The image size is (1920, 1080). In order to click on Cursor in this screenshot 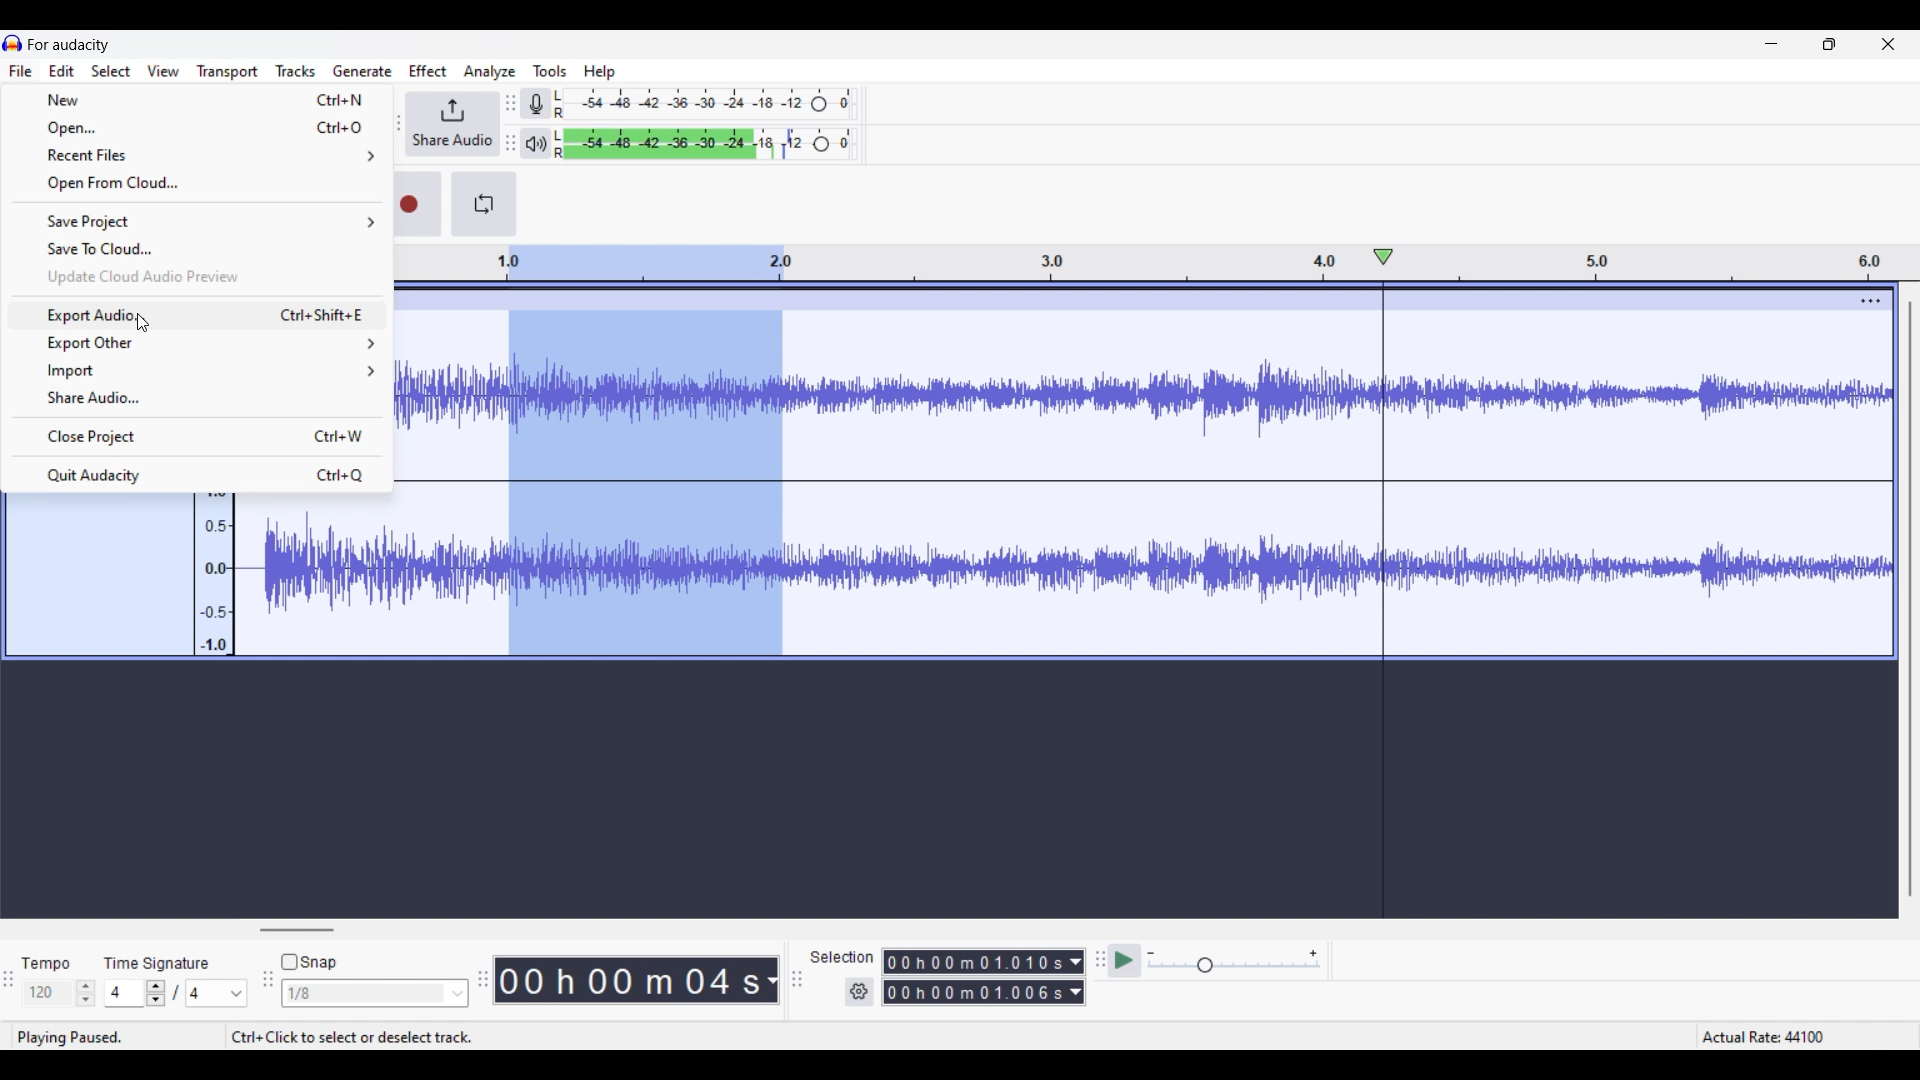, I will do `click(145, 323)`.